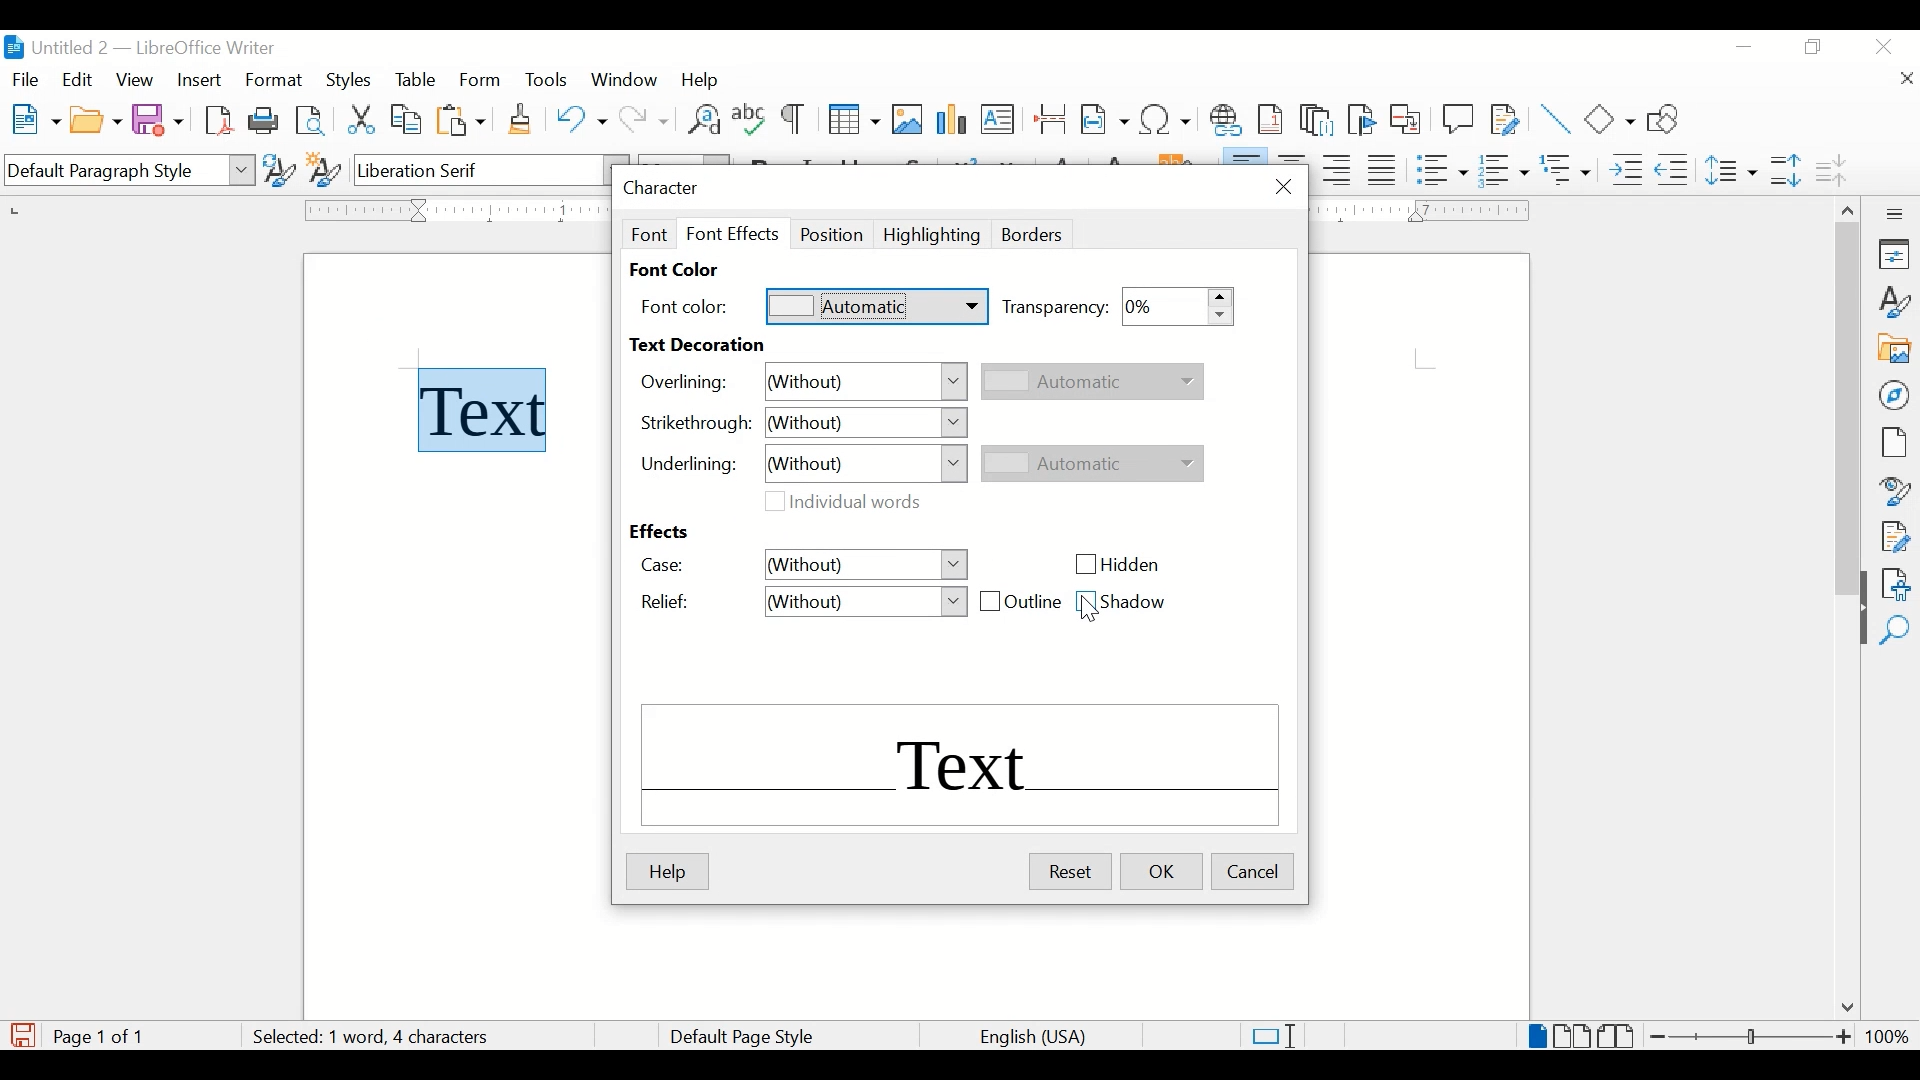 The image size is (1920, 1080). What do you see at coordinates (1896, 488) in the screenshot?
I see `style inspector` at bounding box center [1896, 488].